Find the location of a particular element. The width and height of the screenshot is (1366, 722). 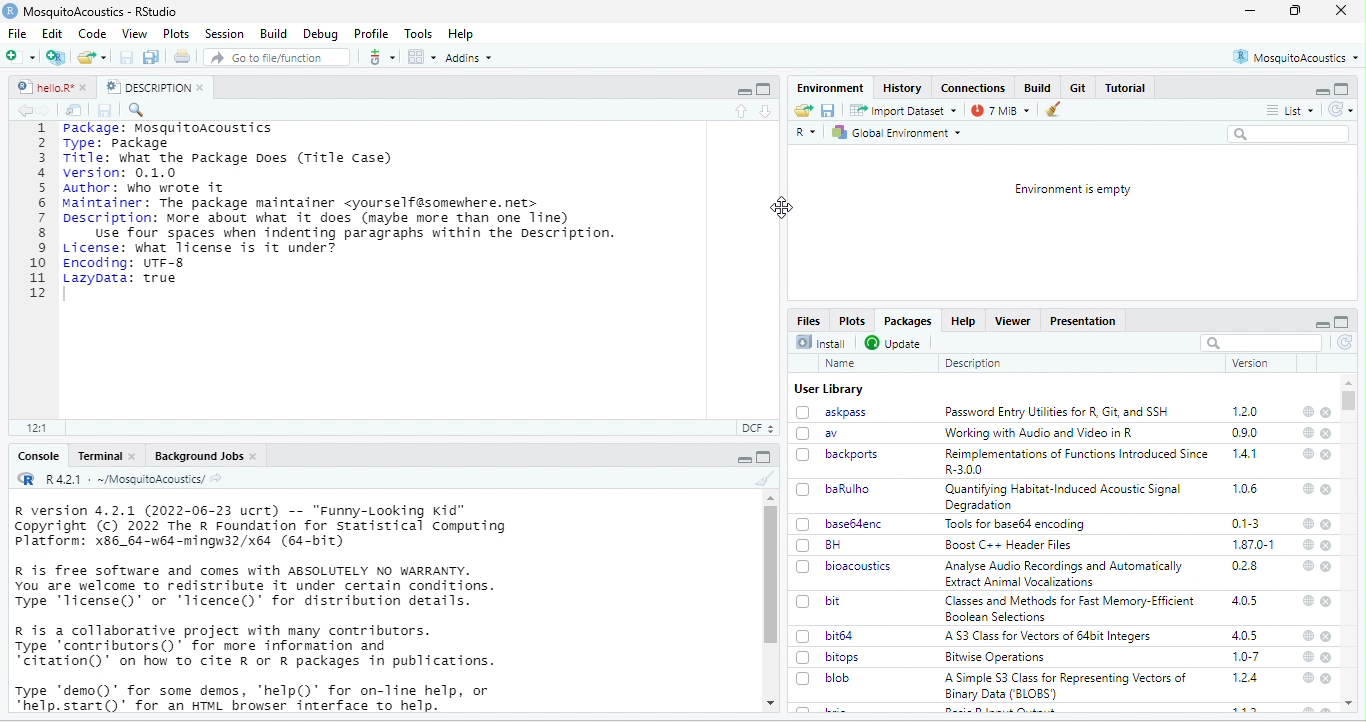

Tools is located at coordinates (419, 34).